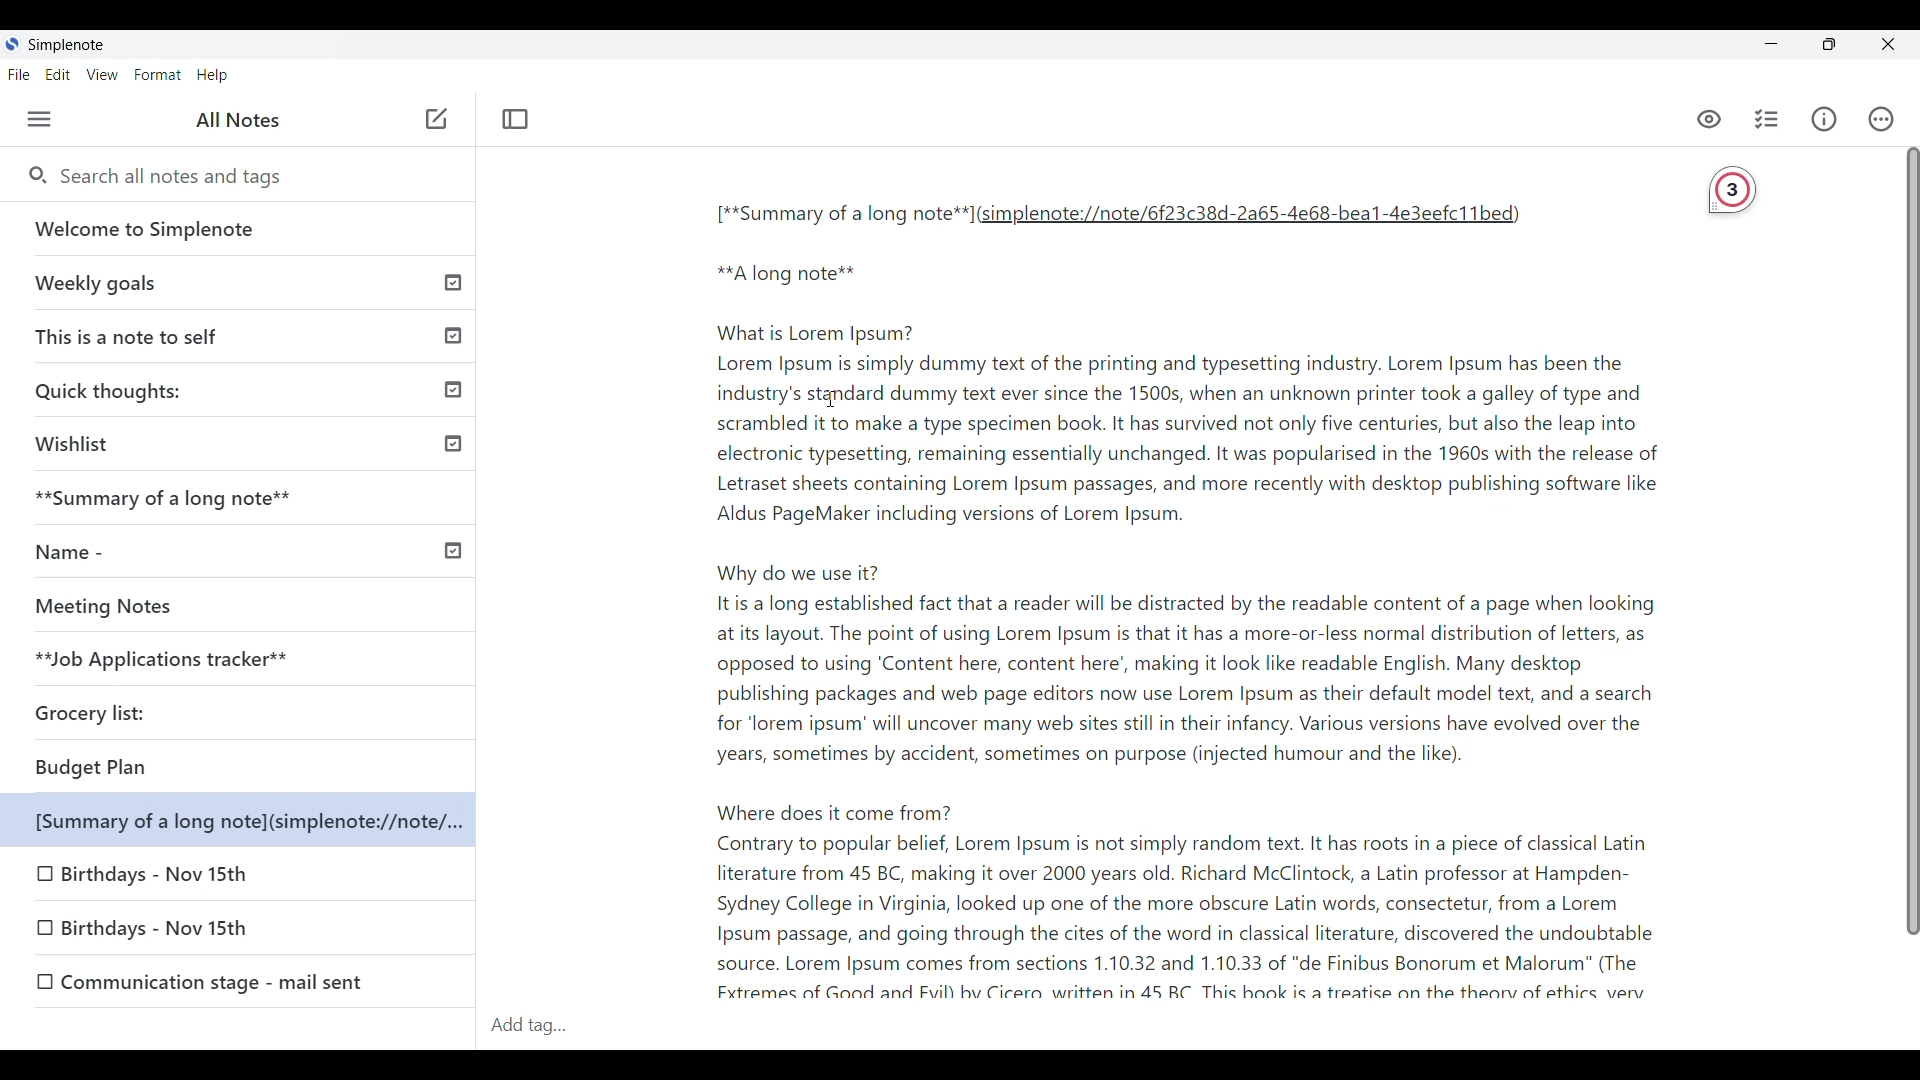 This screenshot has width=1920, height=1080. Describe the element at coordinates (242, 442) in the screenshot. I see `Wishlist` at that location.